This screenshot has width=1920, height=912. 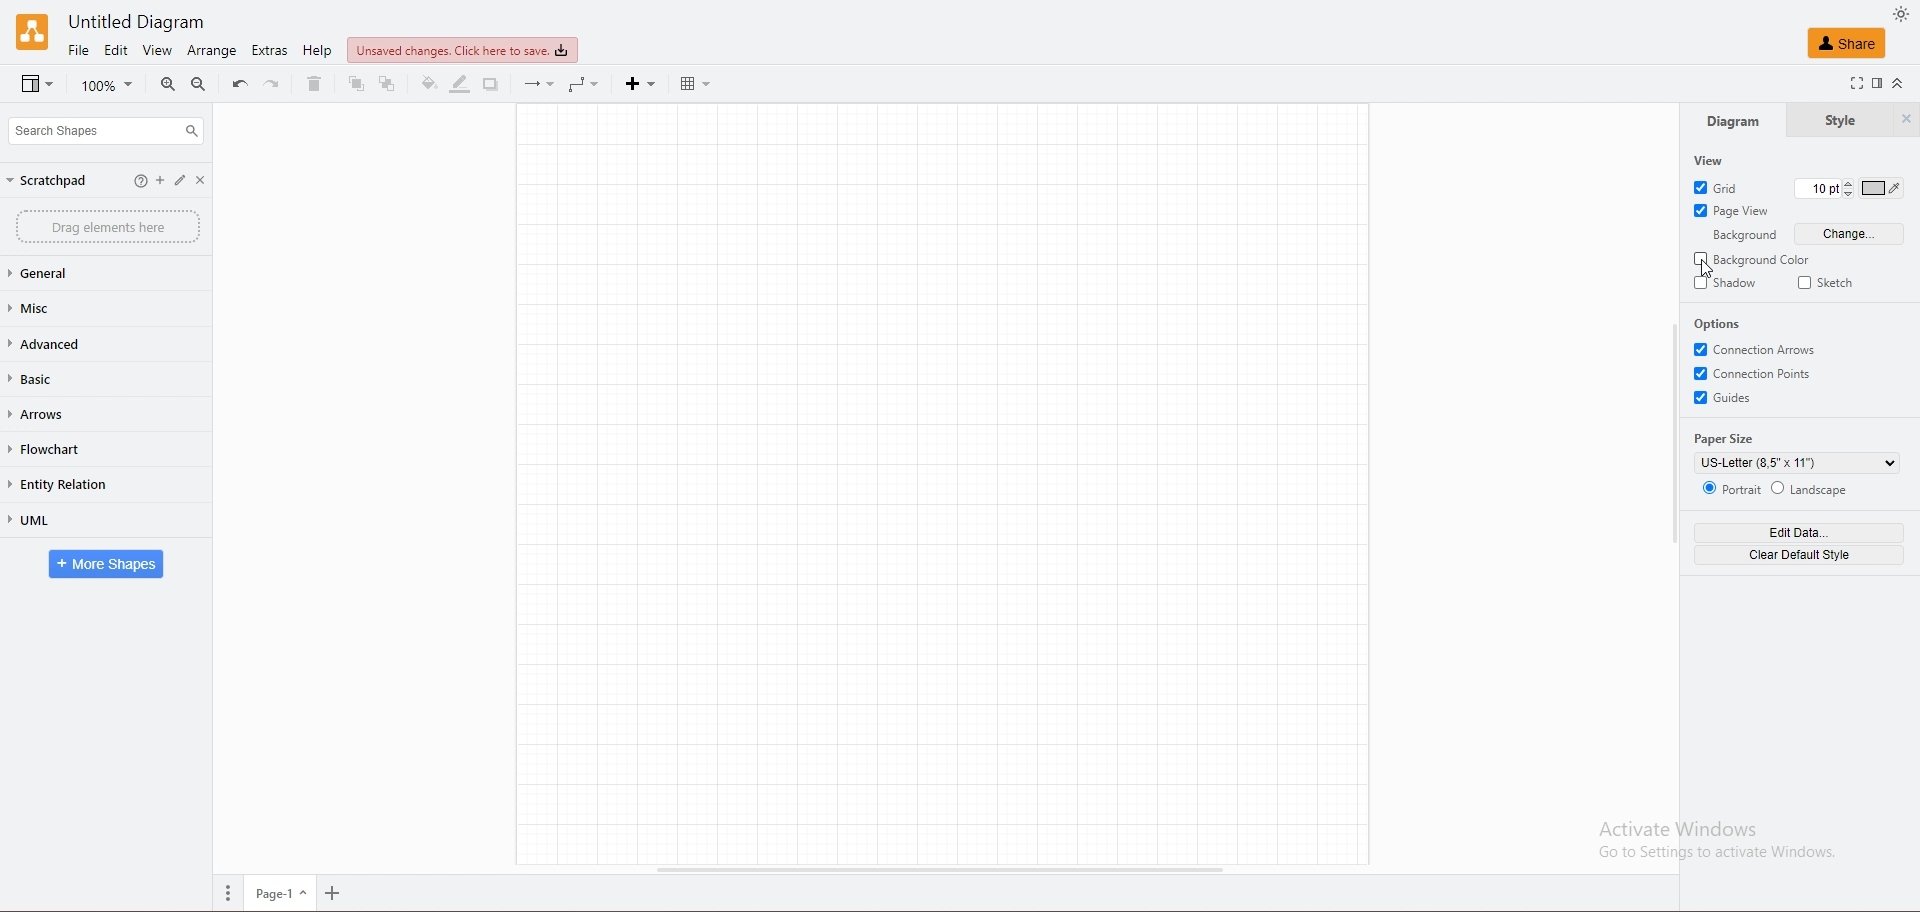 I want to click on dark mode, so click(x=1901, y=14).